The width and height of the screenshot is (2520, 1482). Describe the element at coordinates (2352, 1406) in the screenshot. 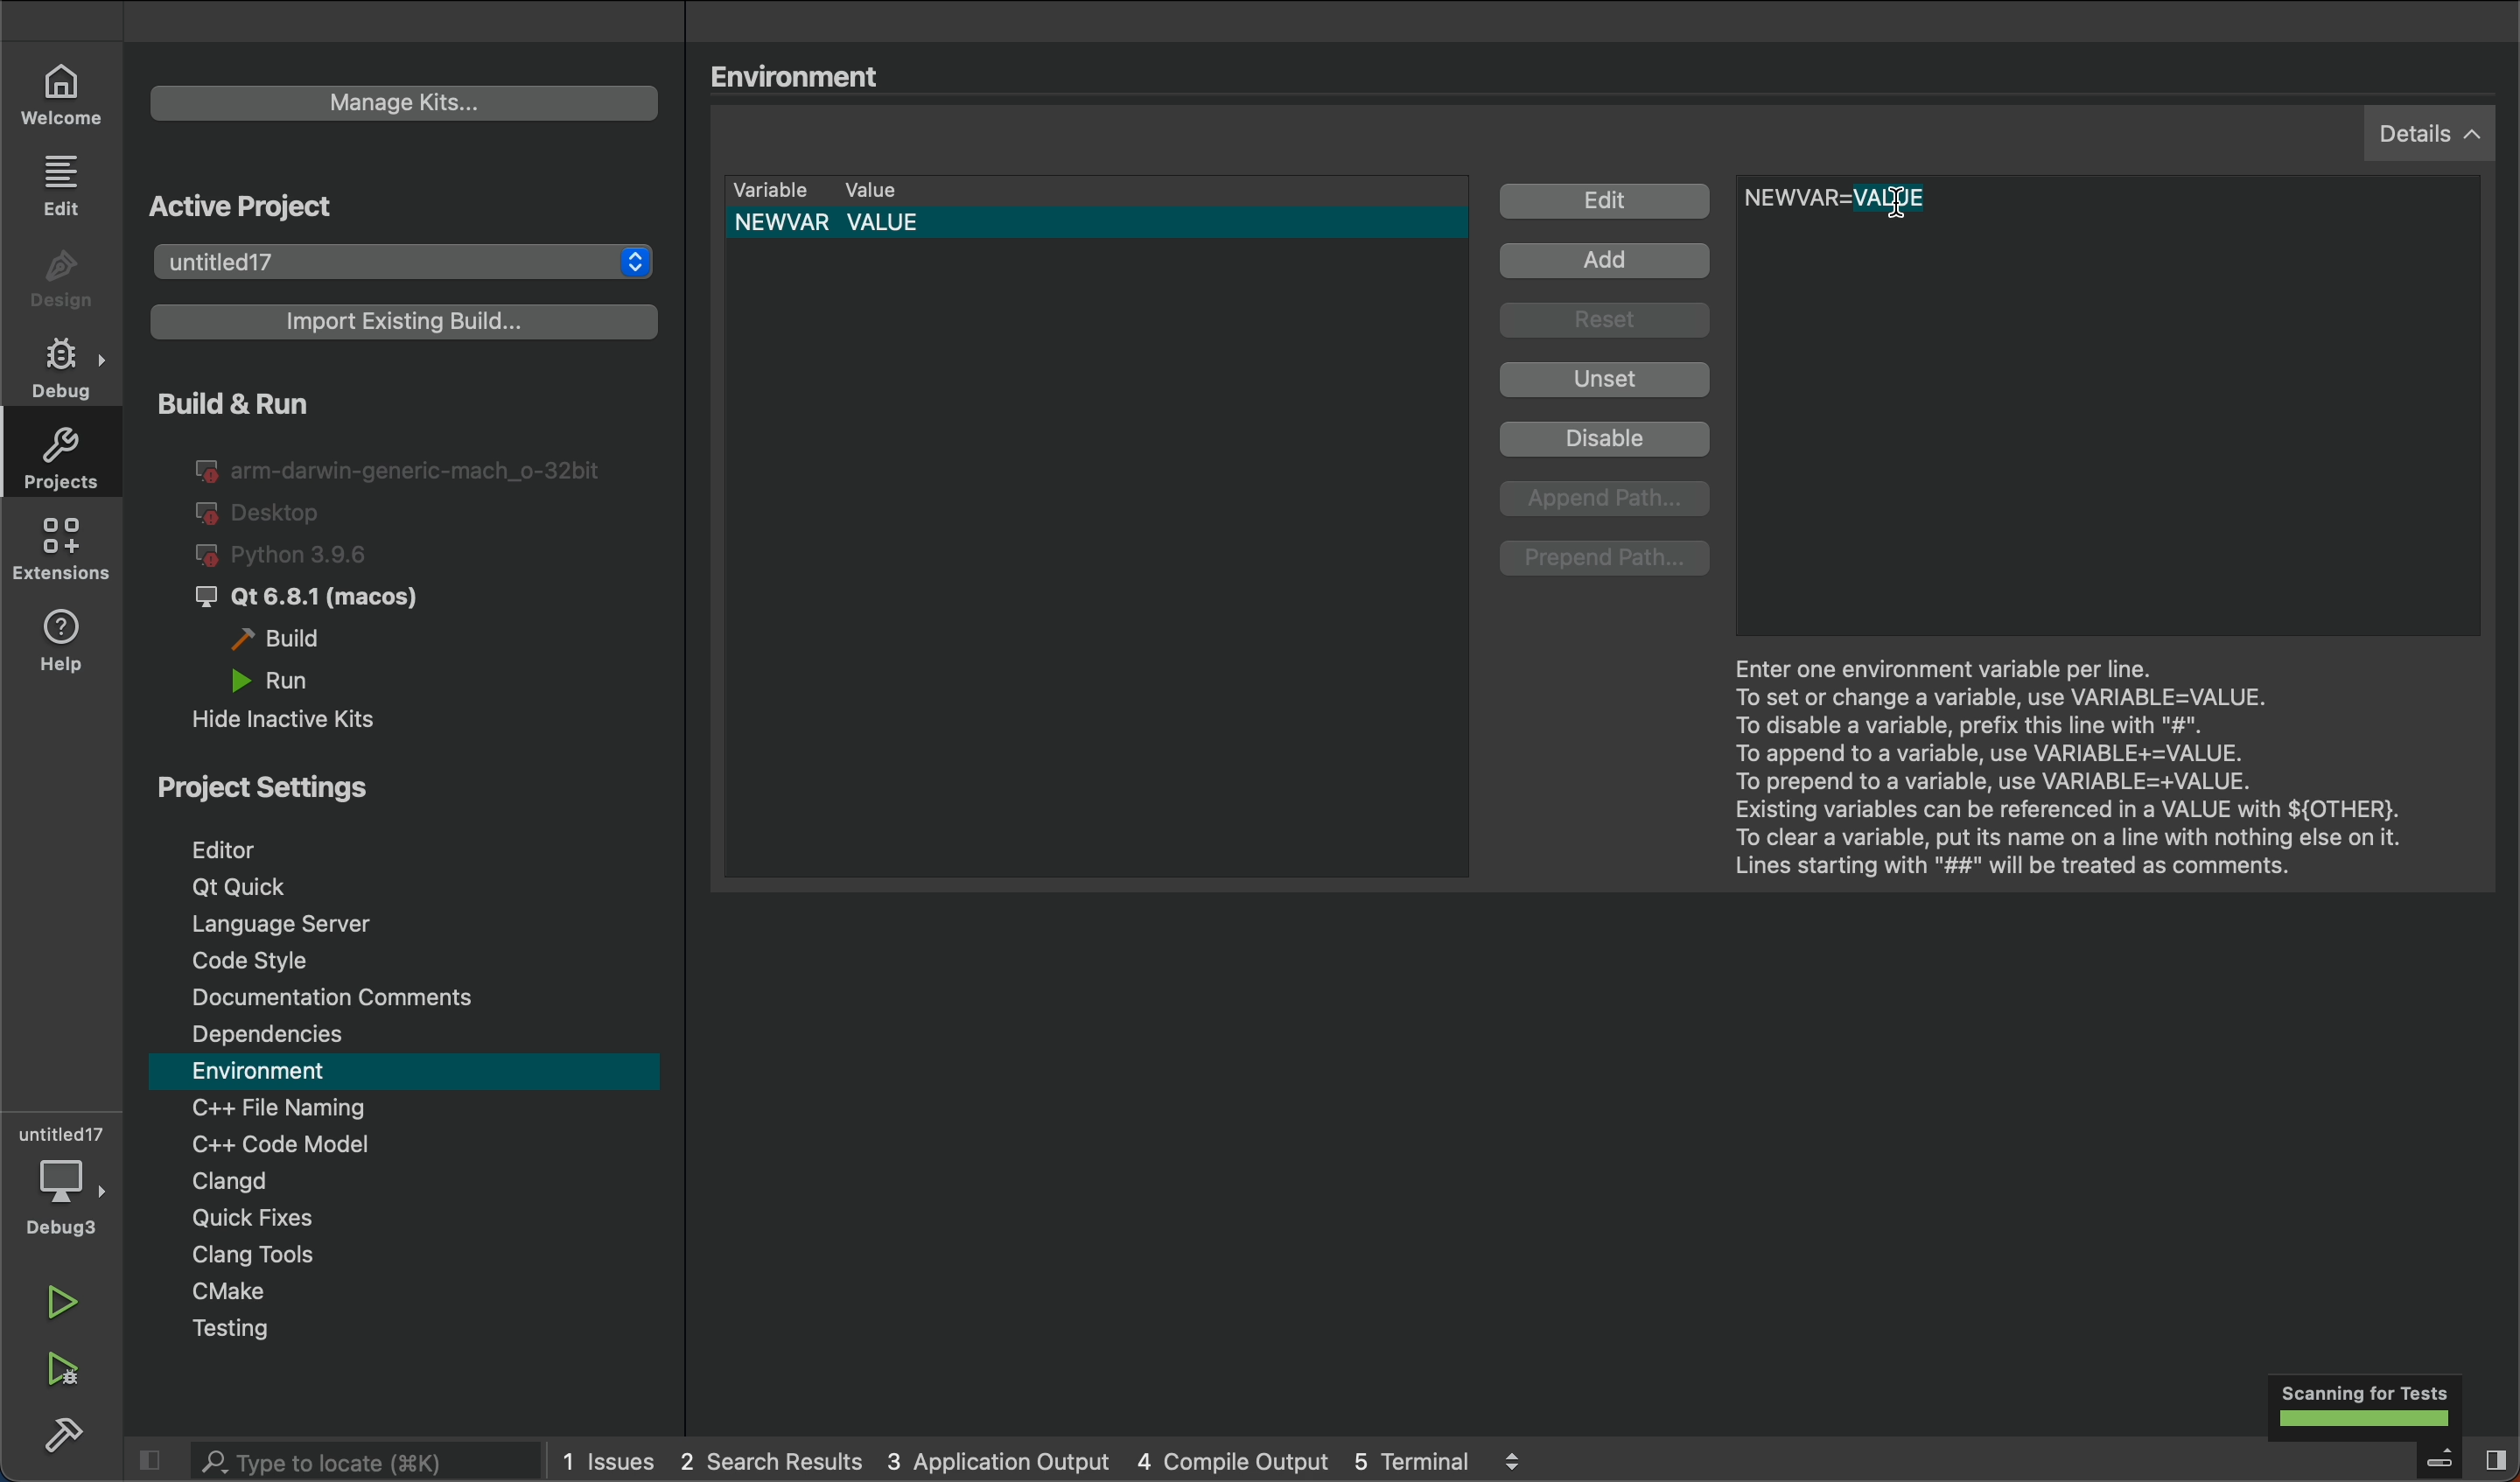

I see `scannings` at that location.